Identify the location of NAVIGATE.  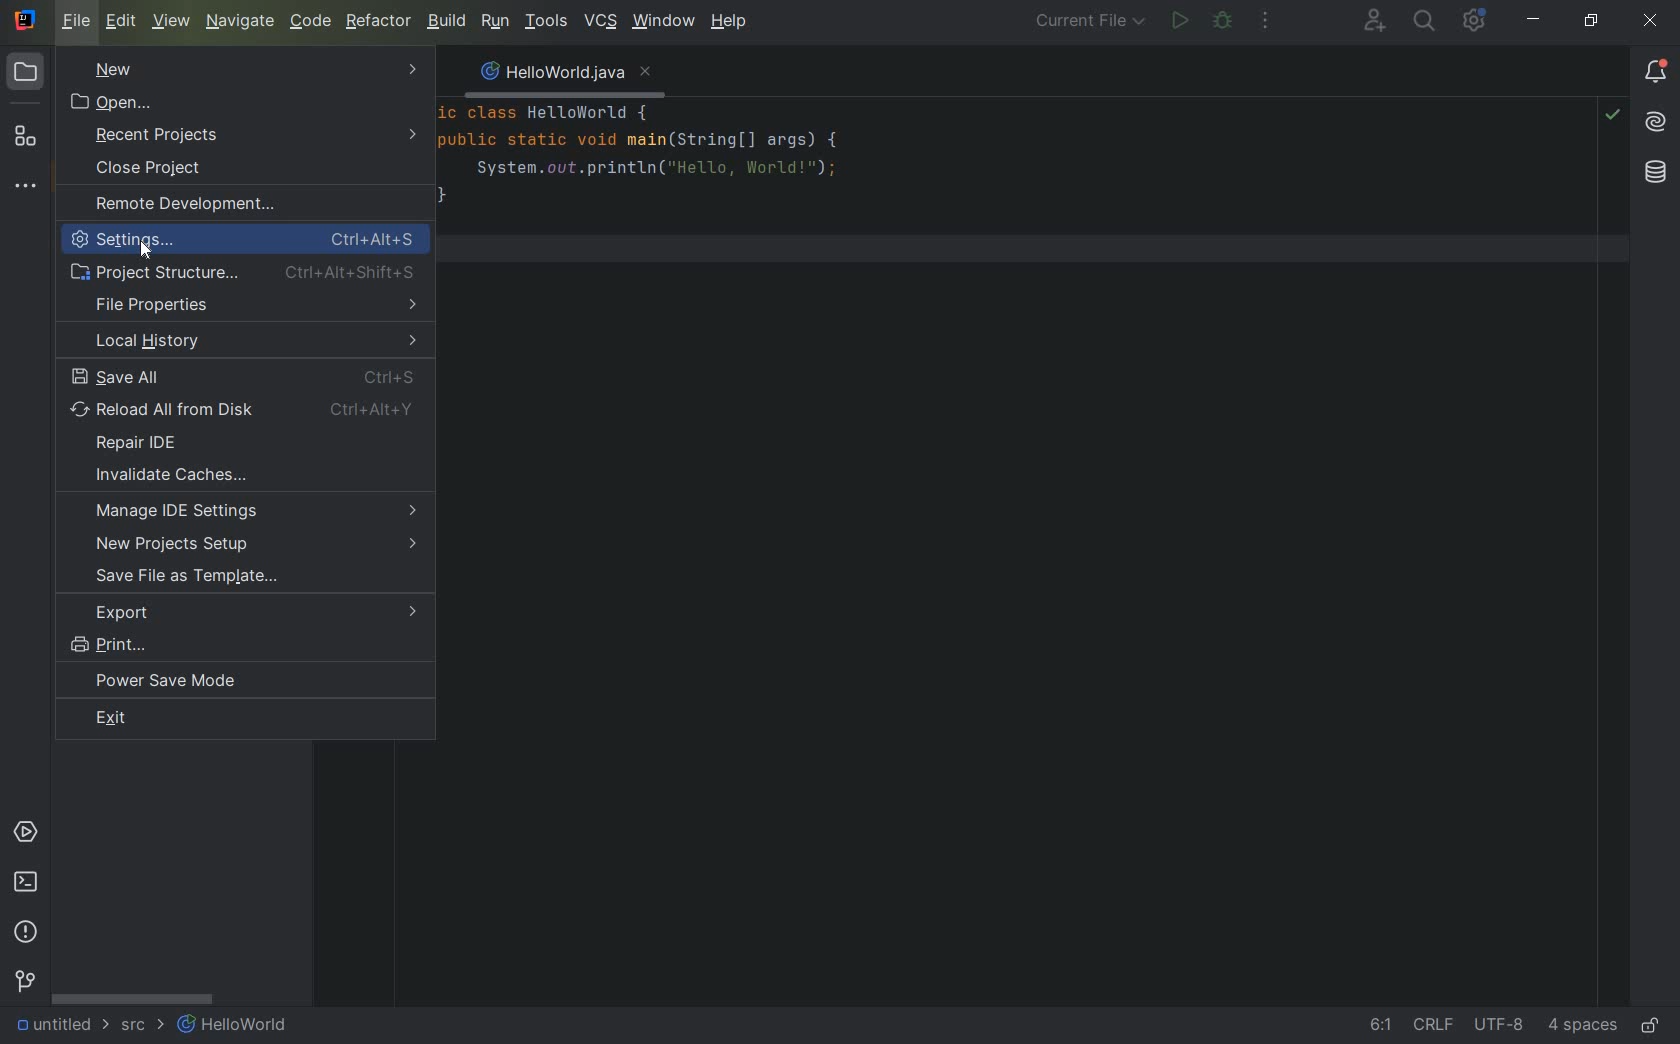
(241, 21).